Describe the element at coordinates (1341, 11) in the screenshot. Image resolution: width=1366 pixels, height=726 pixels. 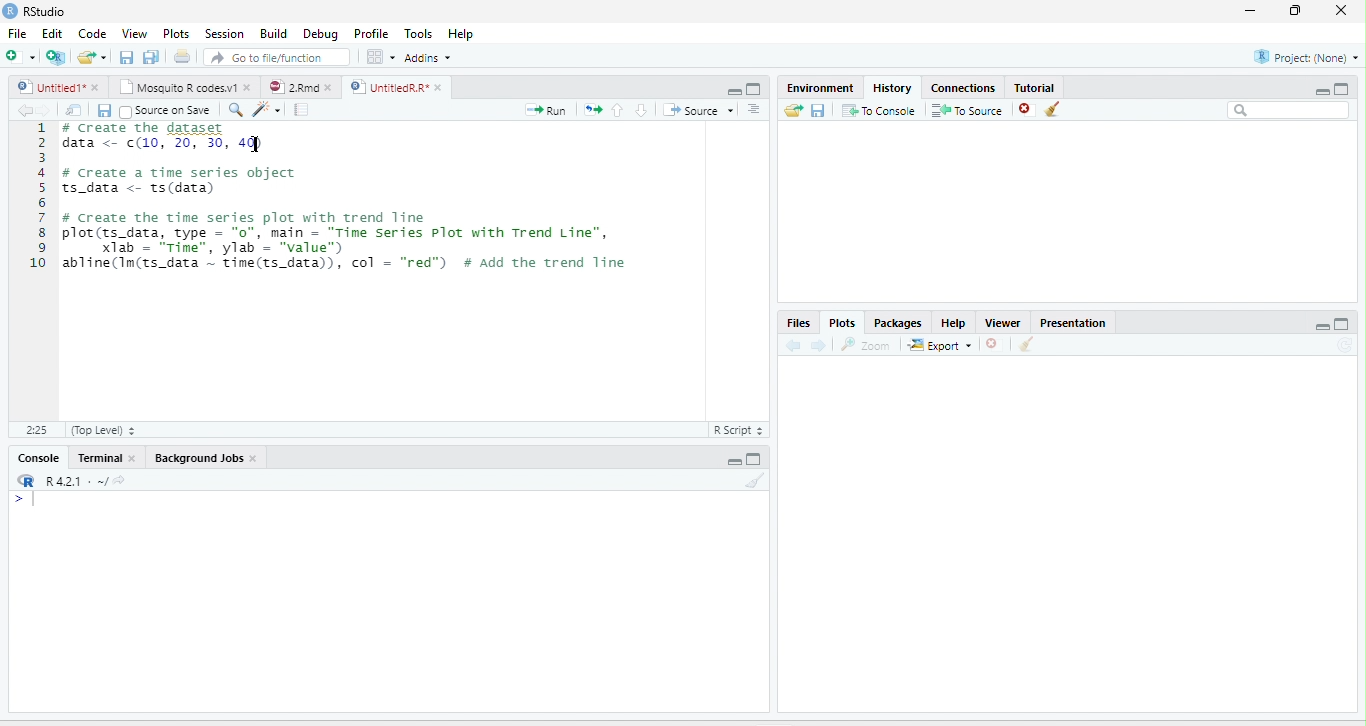
I see `close` at that location.